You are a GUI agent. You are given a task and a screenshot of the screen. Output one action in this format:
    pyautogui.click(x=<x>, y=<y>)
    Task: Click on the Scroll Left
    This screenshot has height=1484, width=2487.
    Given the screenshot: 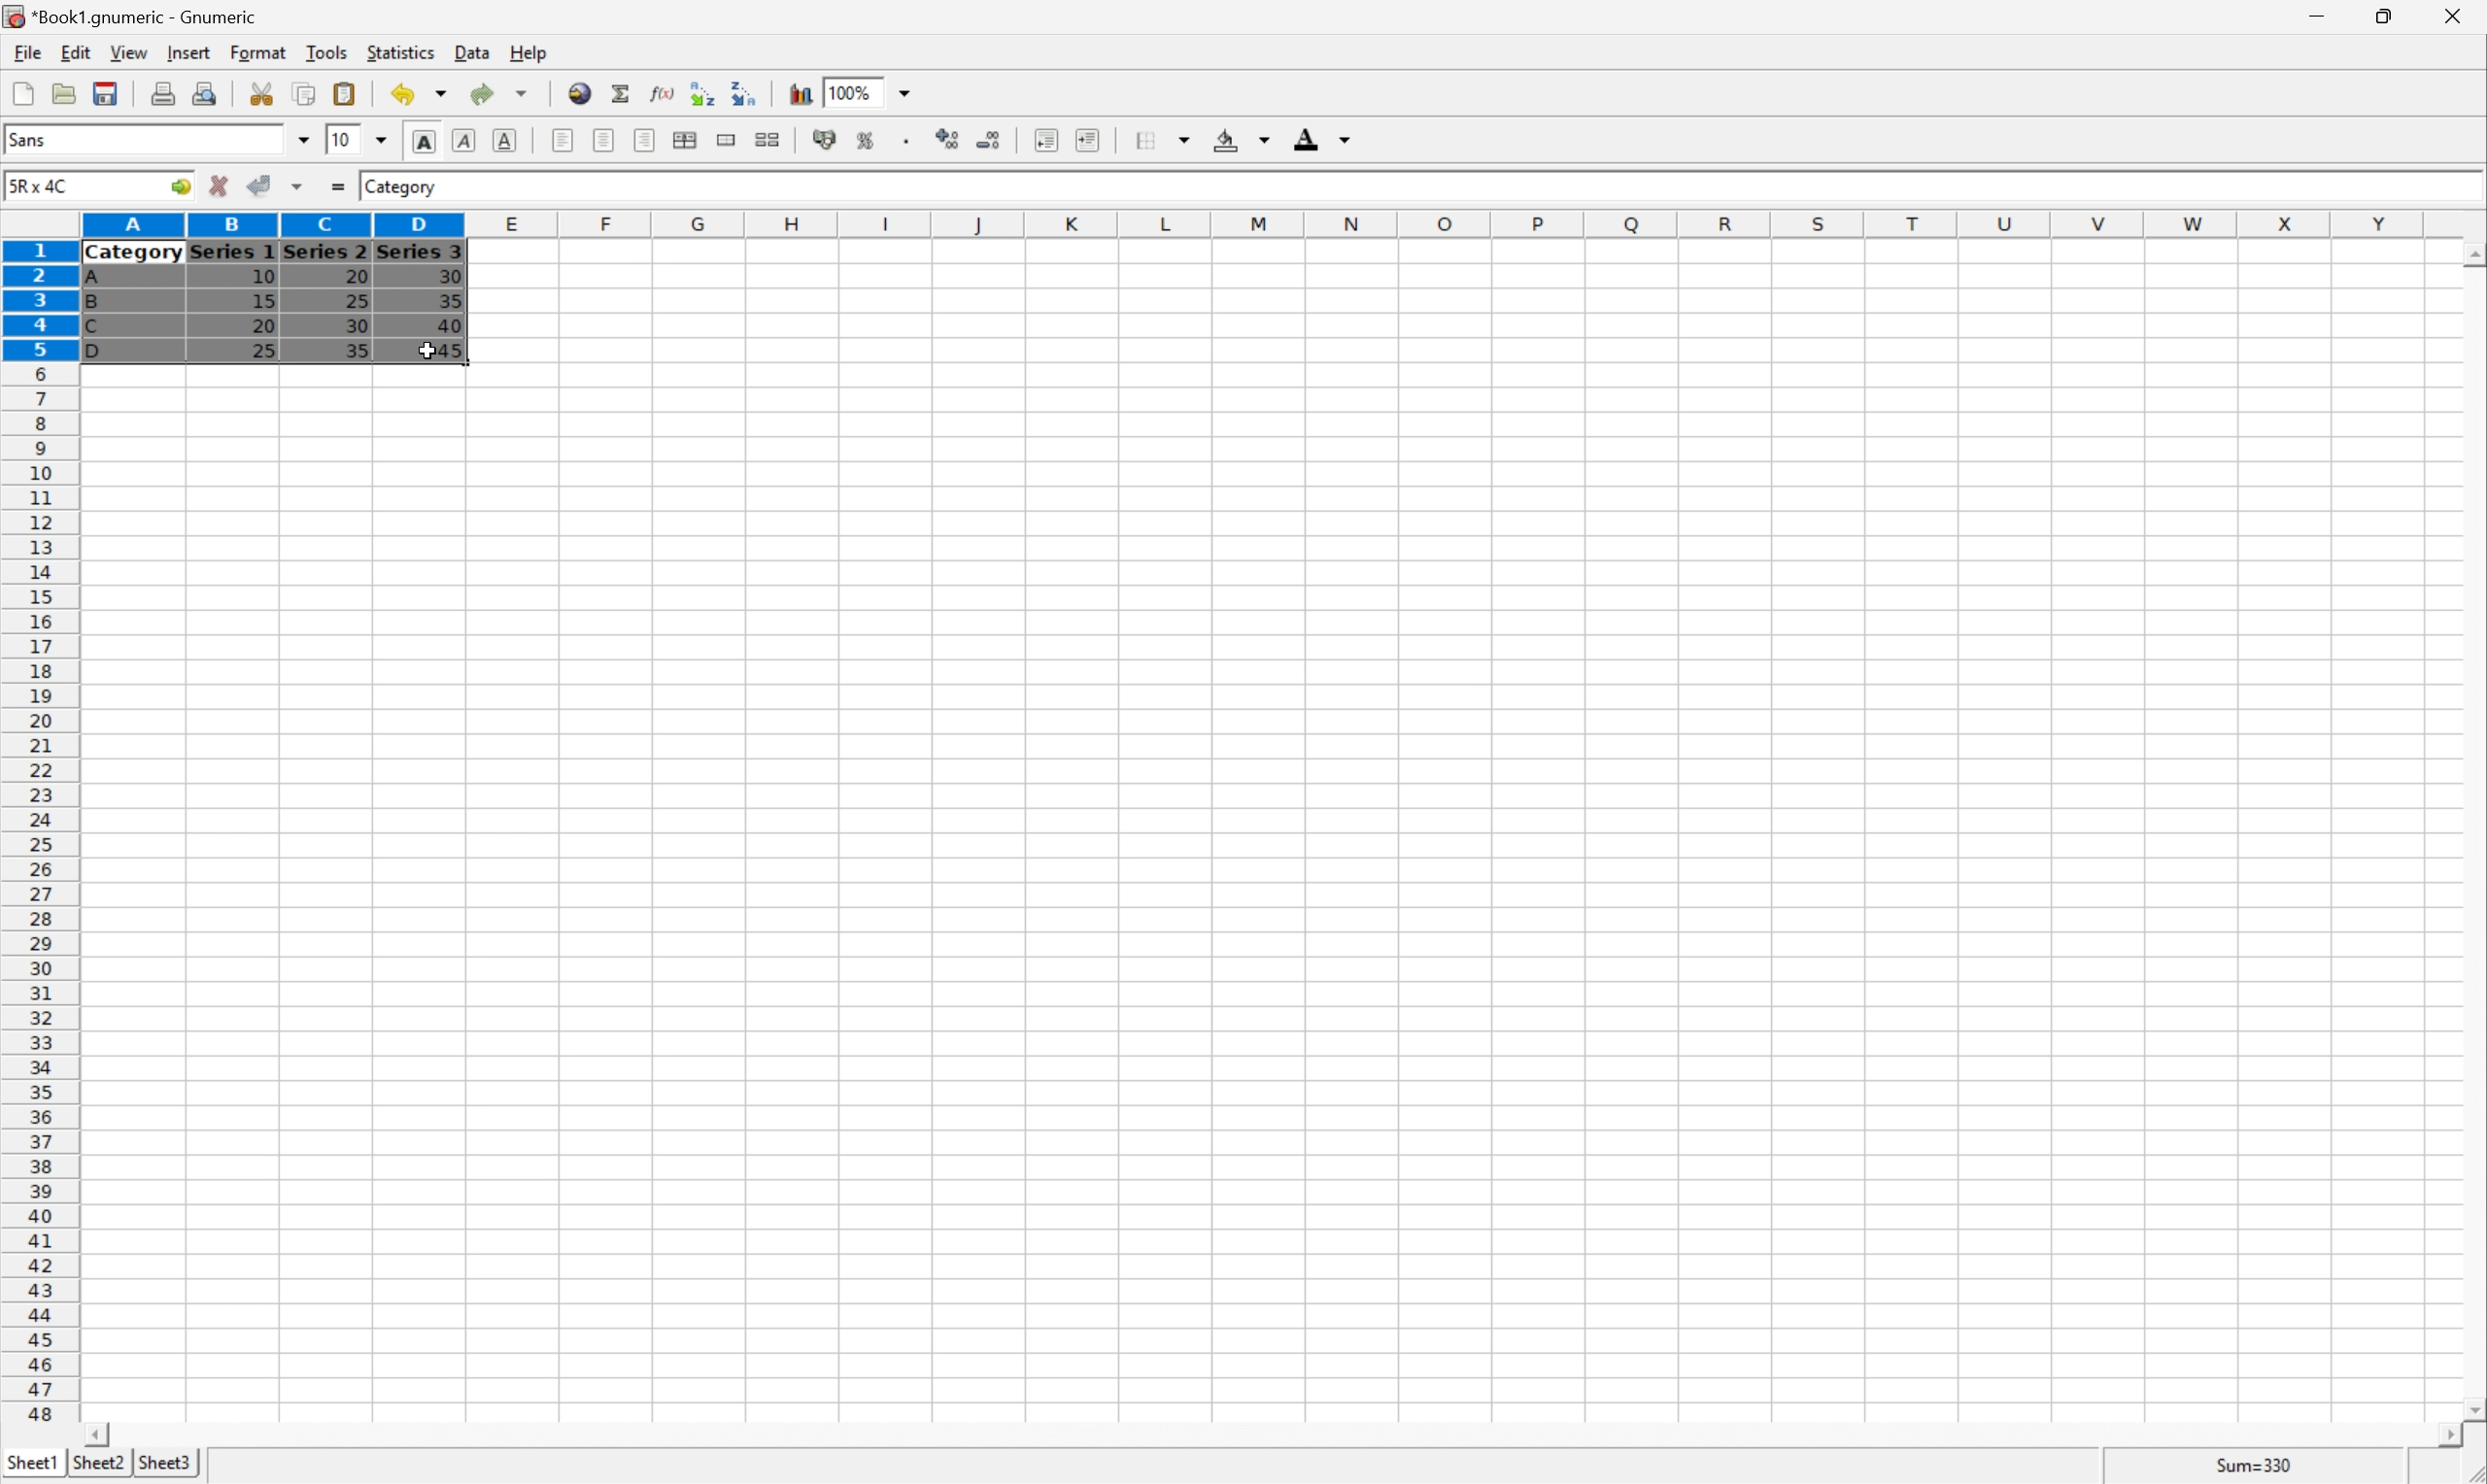 What is the action you would take?
    pyautogui.click(x=100, y=1435)
    